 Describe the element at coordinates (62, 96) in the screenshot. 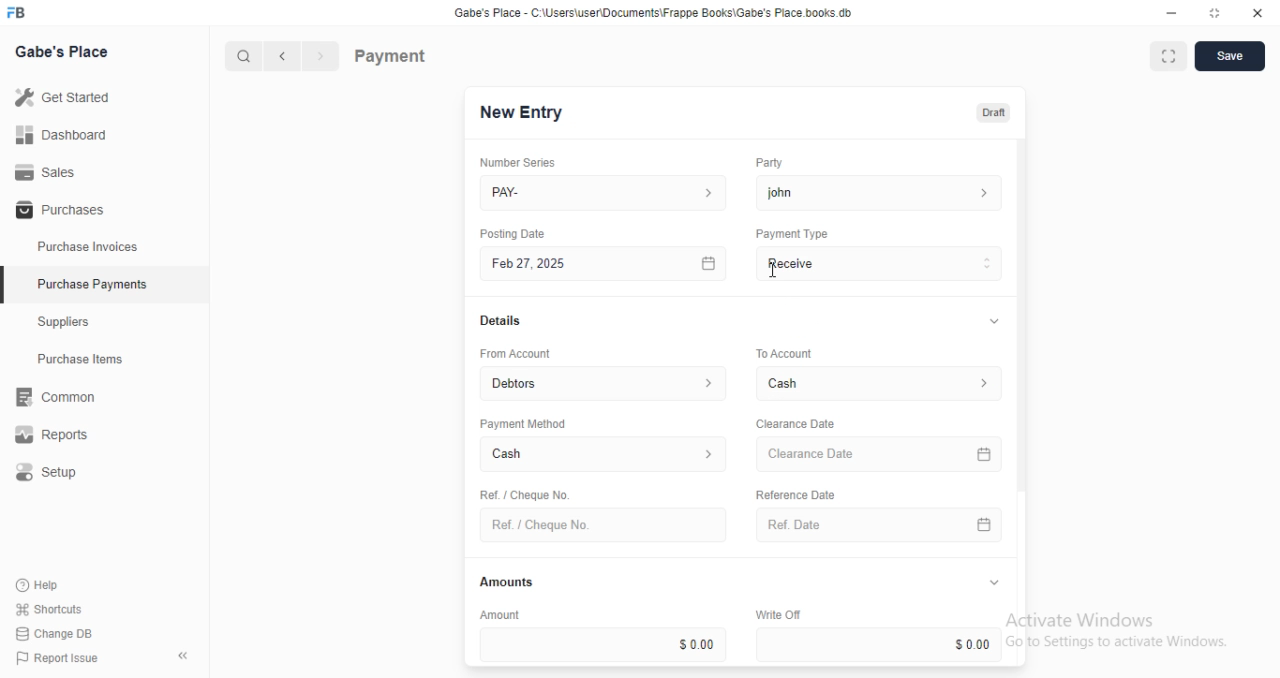

I see `Get Started` at that location.